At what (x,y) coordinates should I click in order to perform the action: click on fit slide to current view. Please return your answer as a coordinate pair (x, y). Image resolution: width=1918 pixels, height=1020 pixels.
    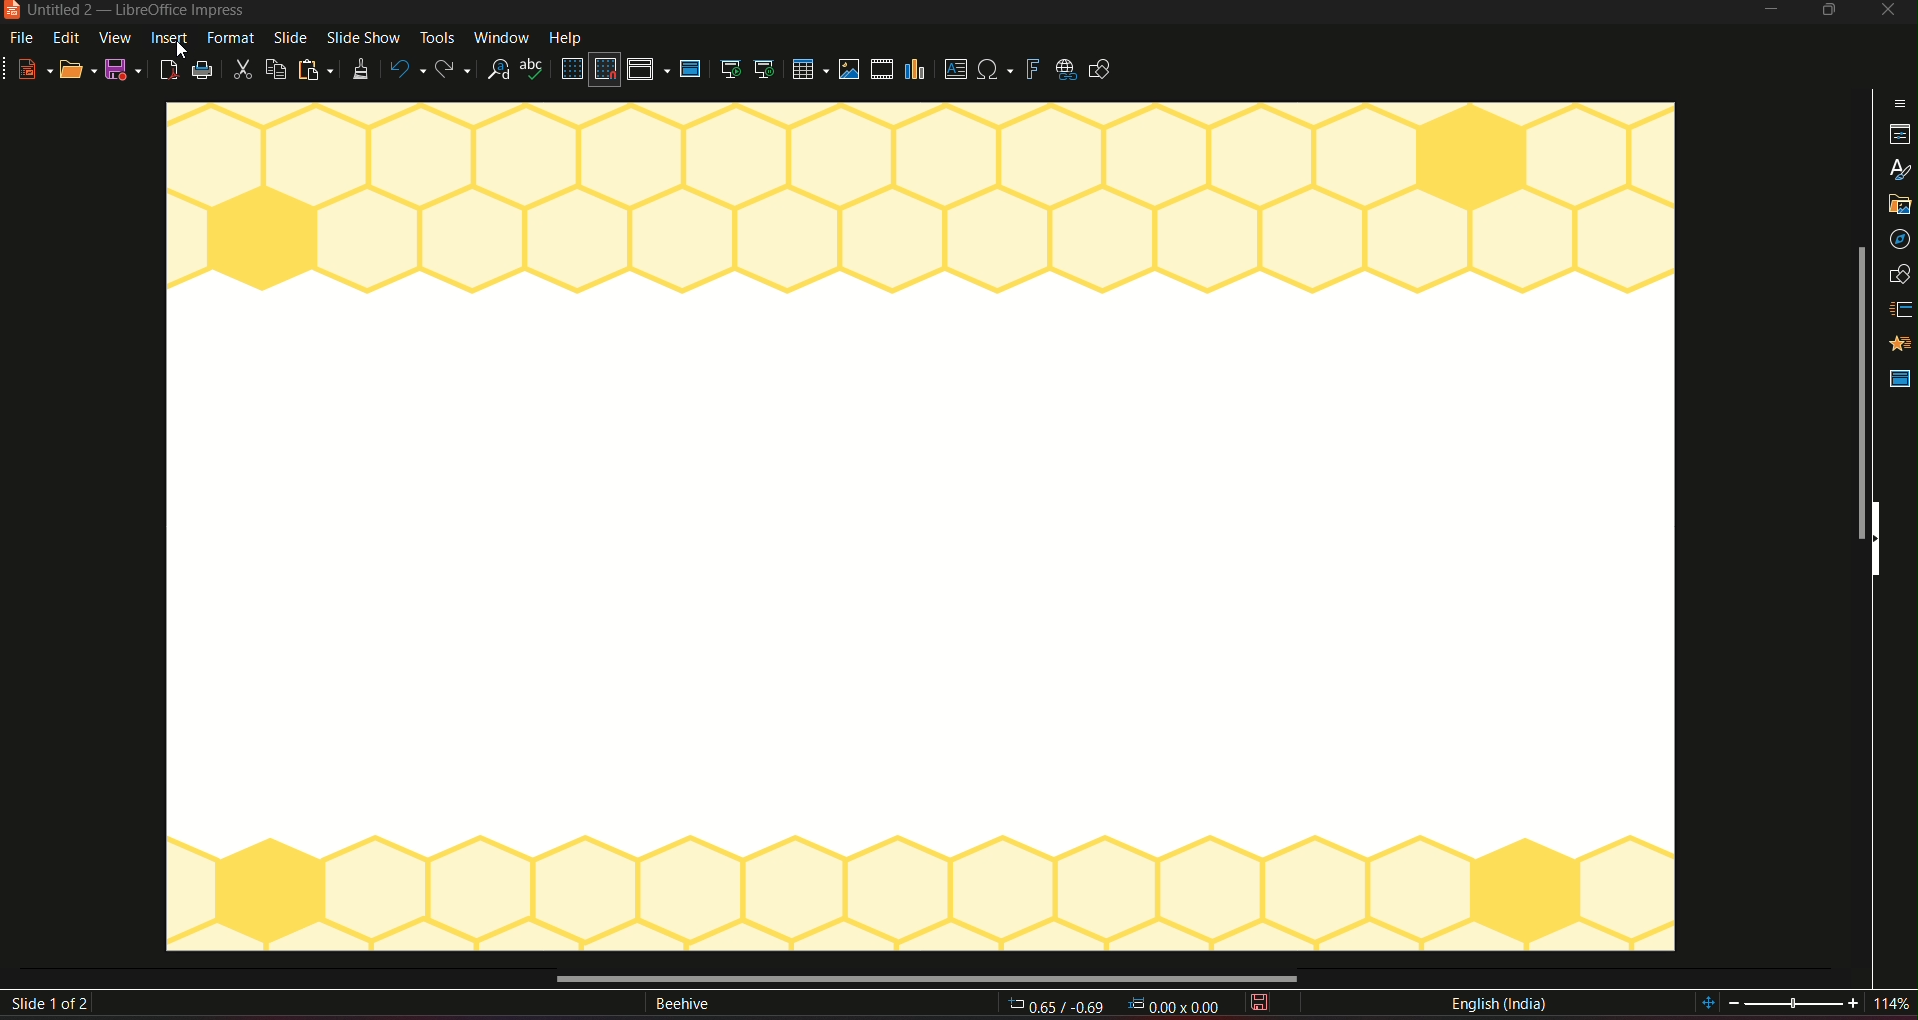
    Looking at the image, I should click on (1709, 1004).